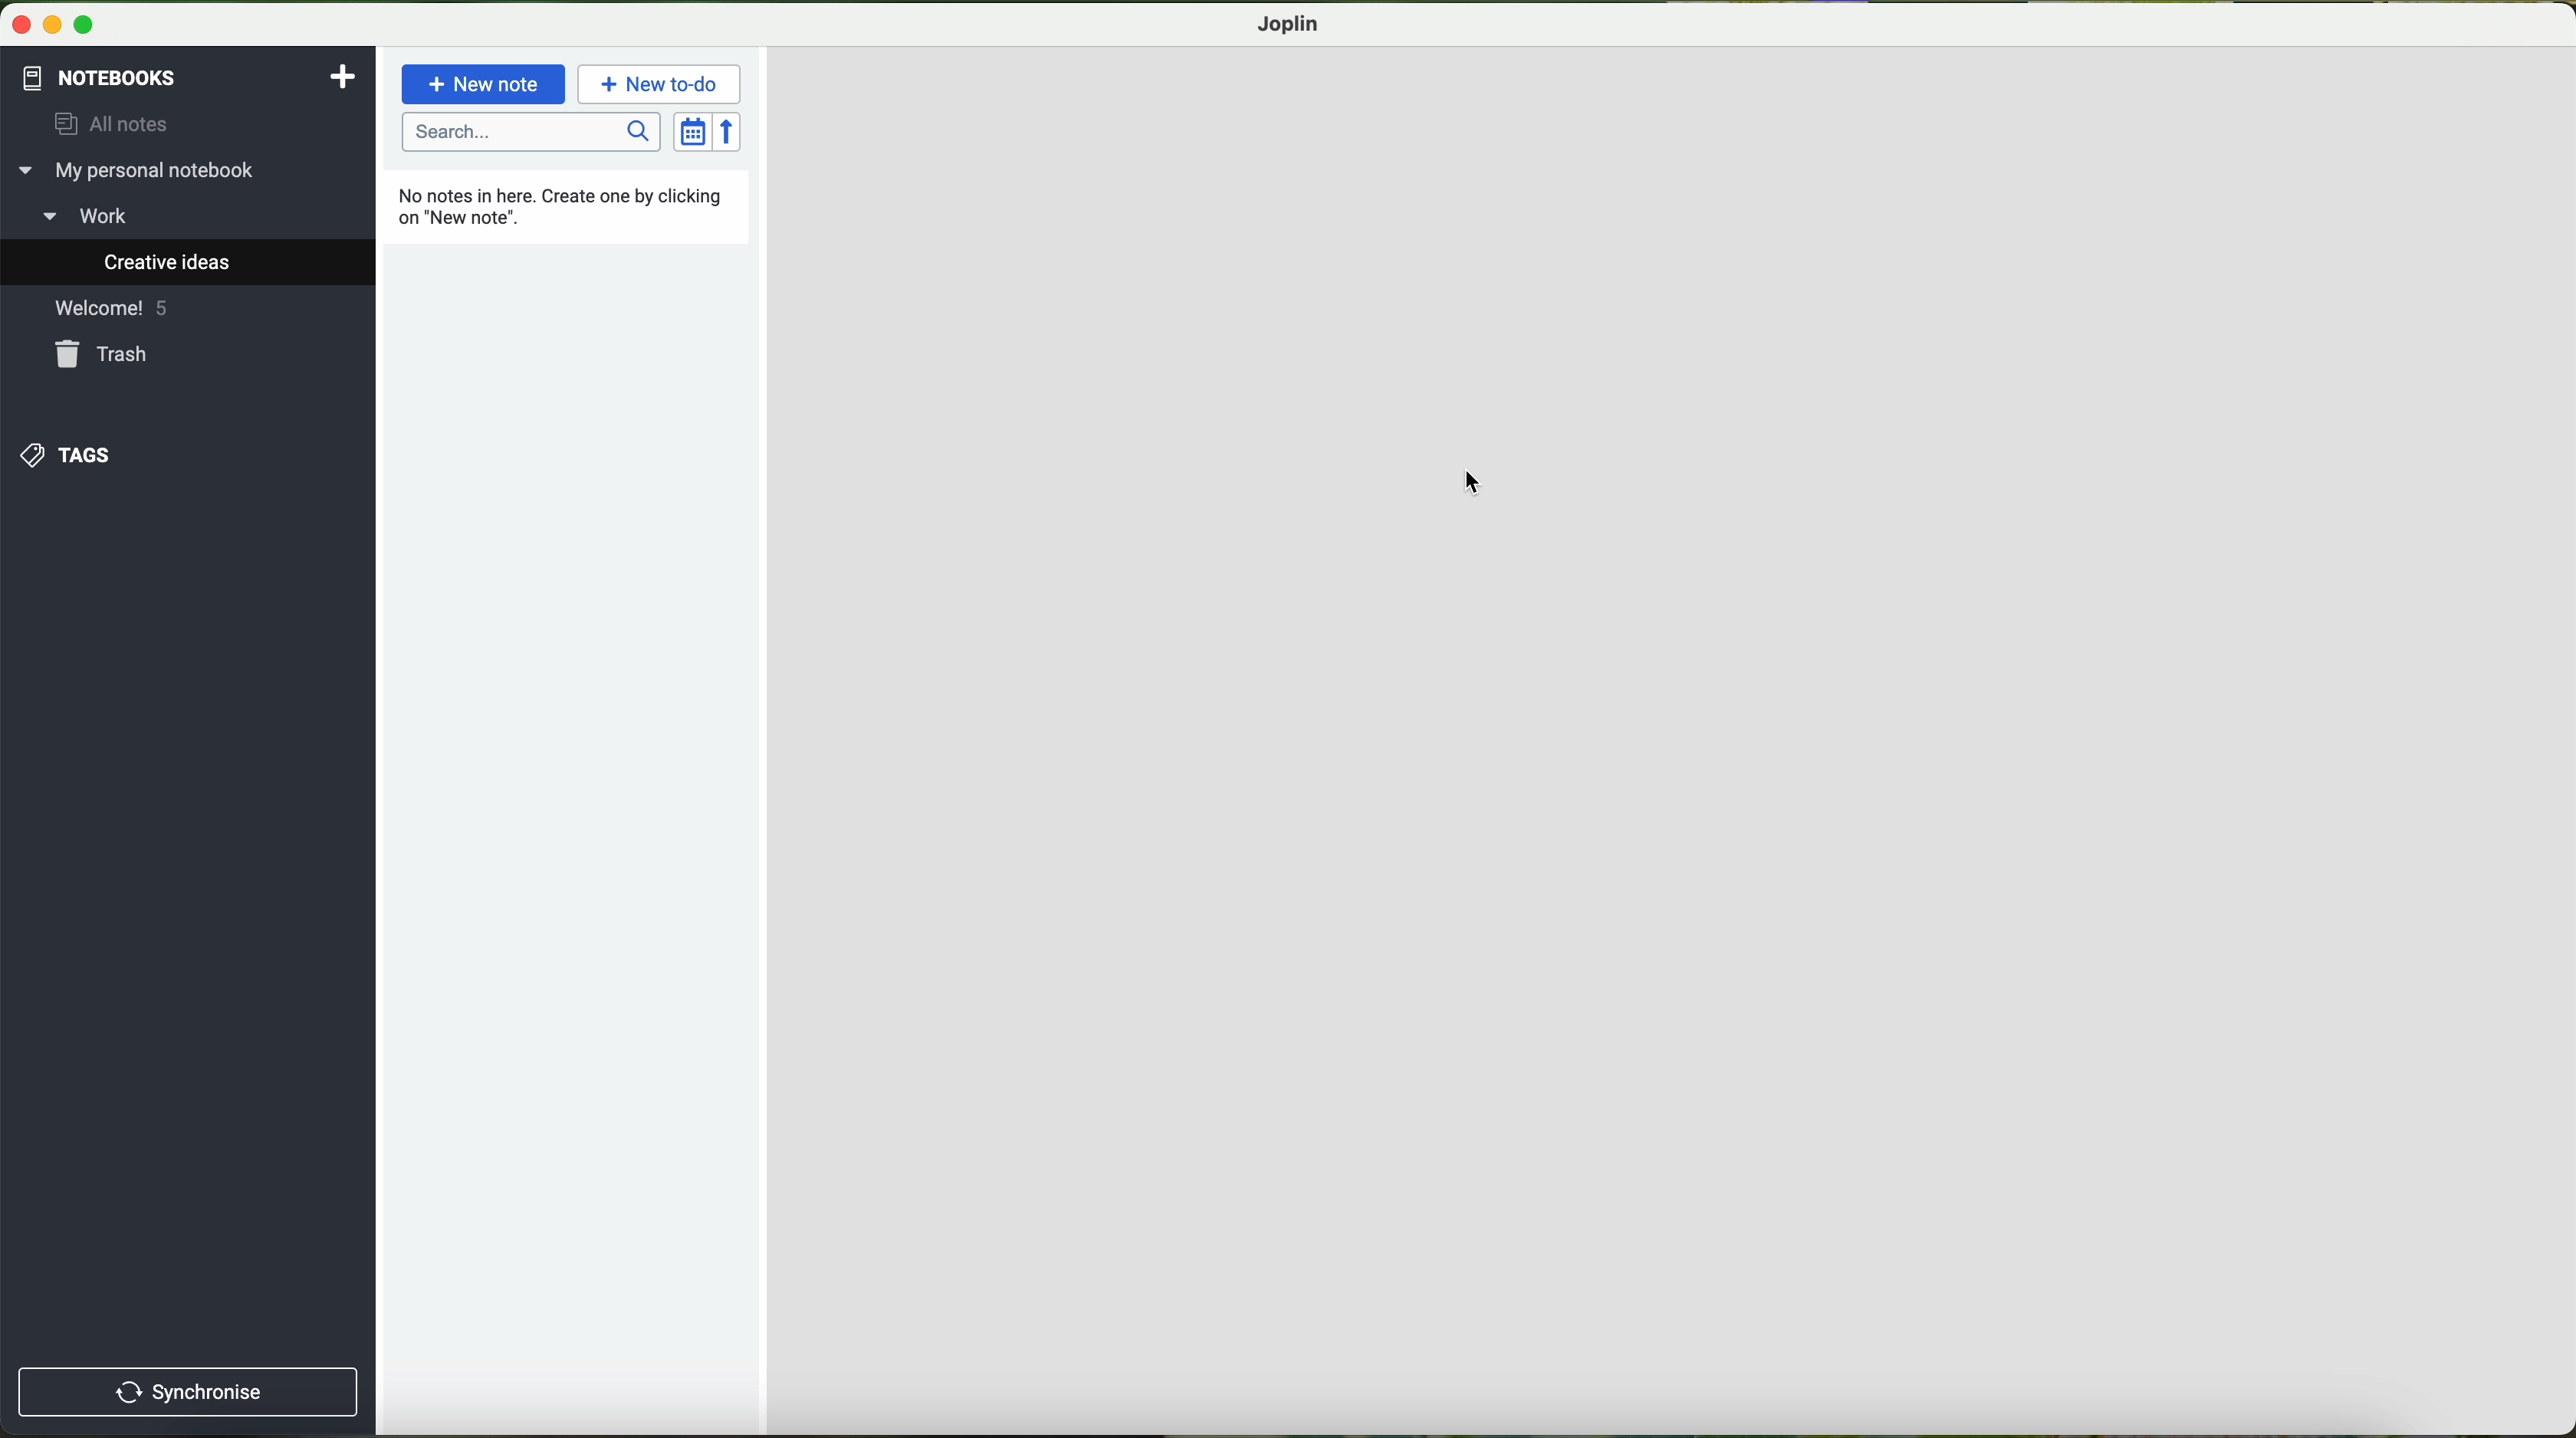  Describe the element at coordinates (142, 262) in the screenshot. I see `creative ideas subnotebook` at that location.